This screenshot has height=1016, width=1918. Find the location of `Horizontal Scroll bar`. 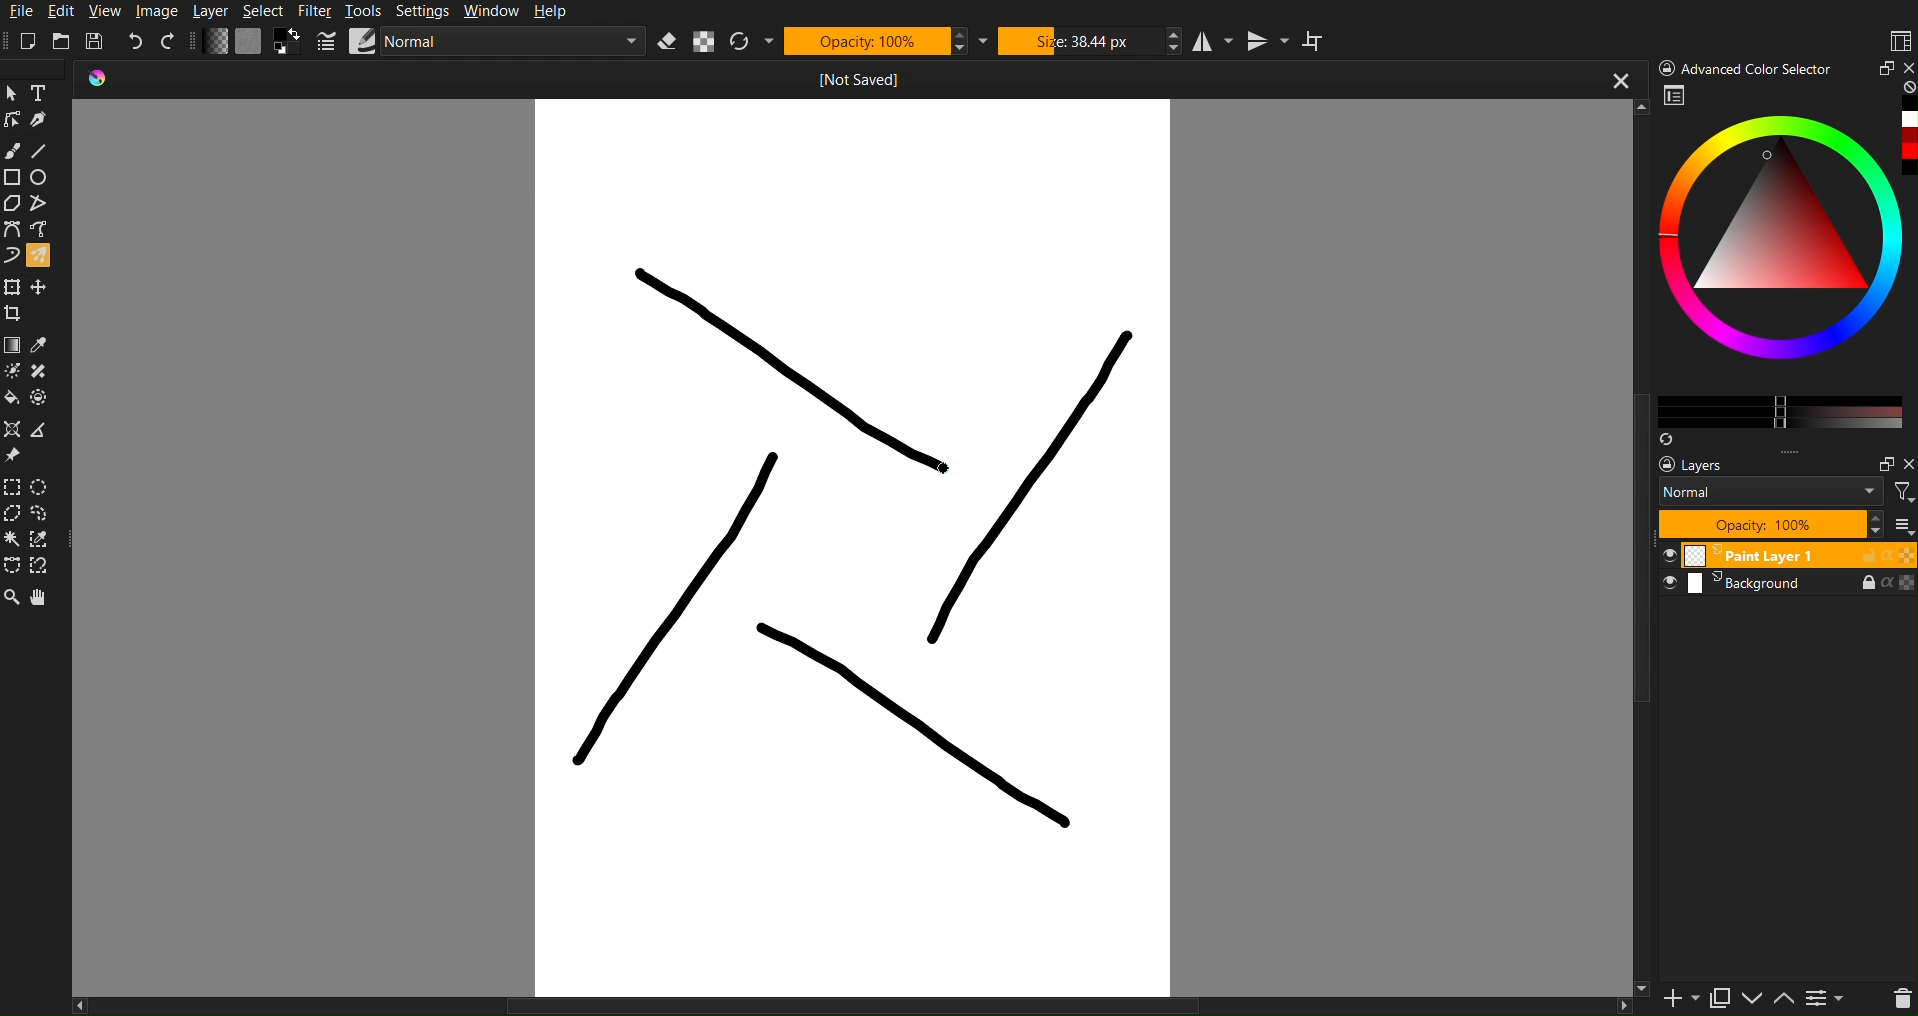

Horizontal Scroll bar is located at coordinates (817, 1004).